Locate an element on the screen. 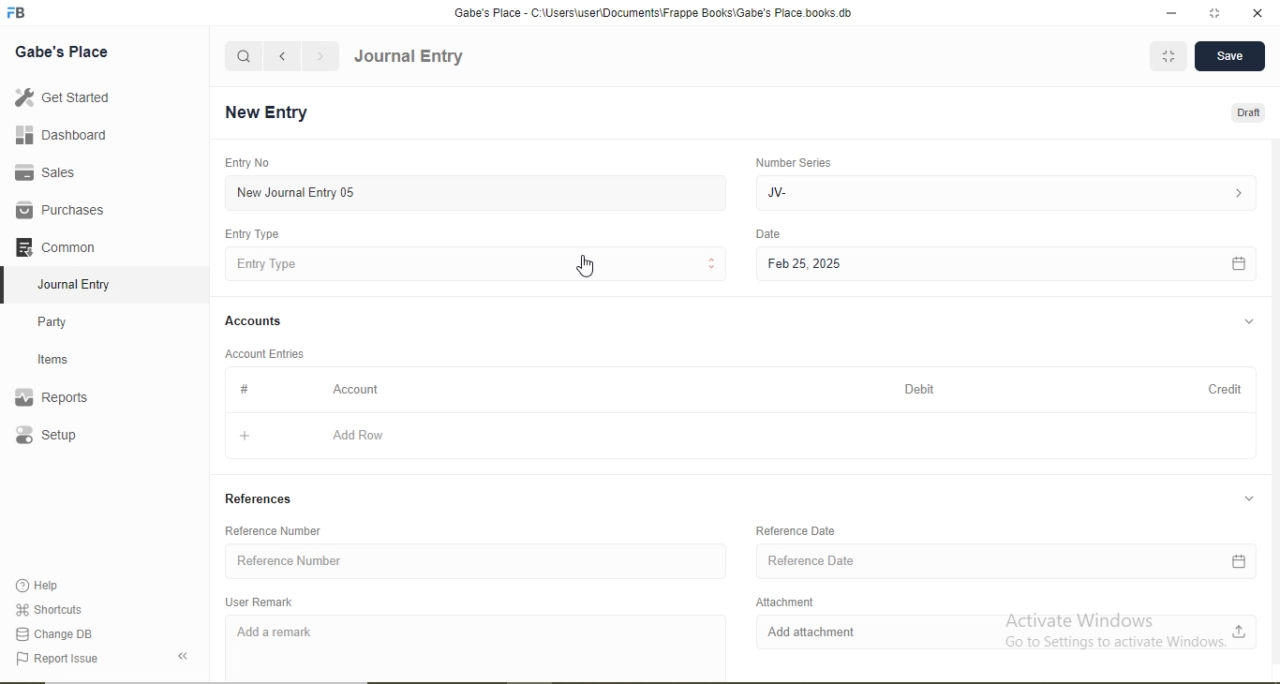  References. is located at coordinates (259, 500).